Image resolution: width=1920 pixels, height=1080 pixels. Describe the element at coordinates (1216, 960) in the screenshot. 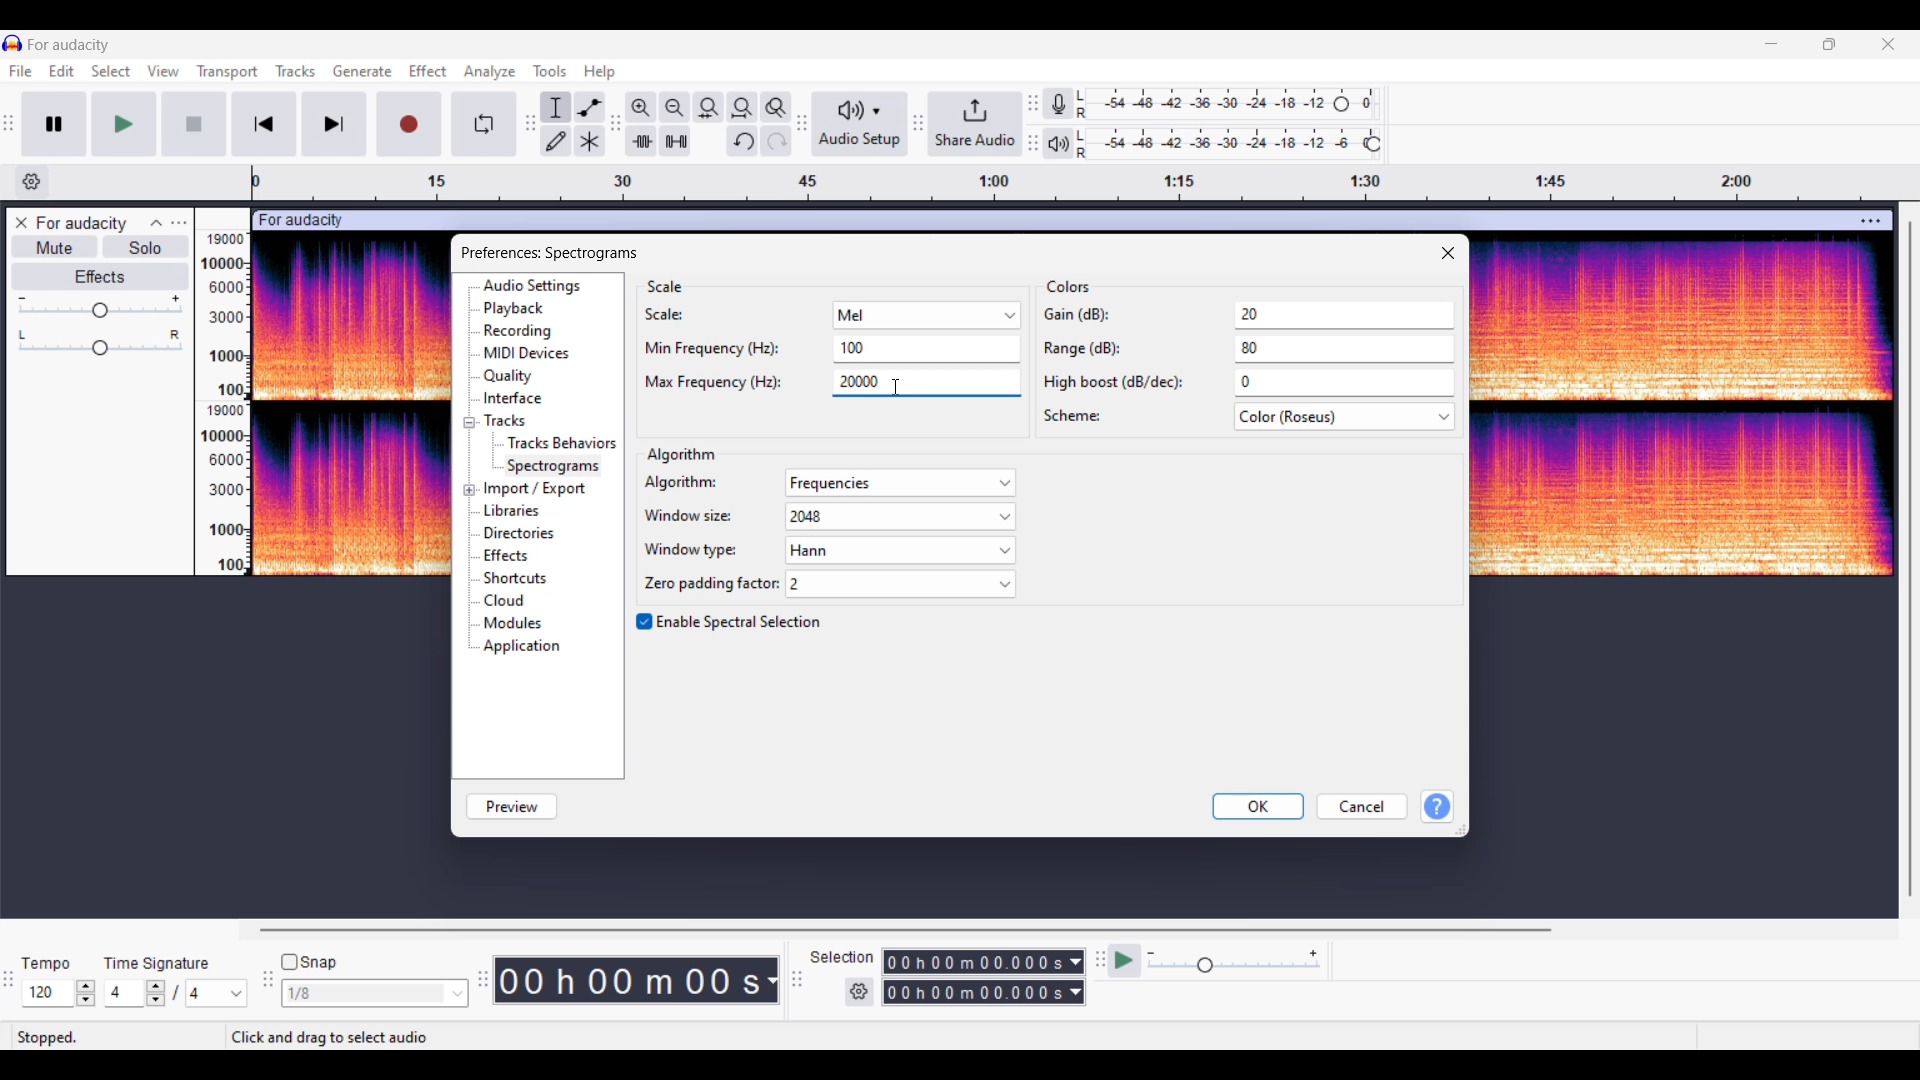

I see `Playback speed settings ` at that location.